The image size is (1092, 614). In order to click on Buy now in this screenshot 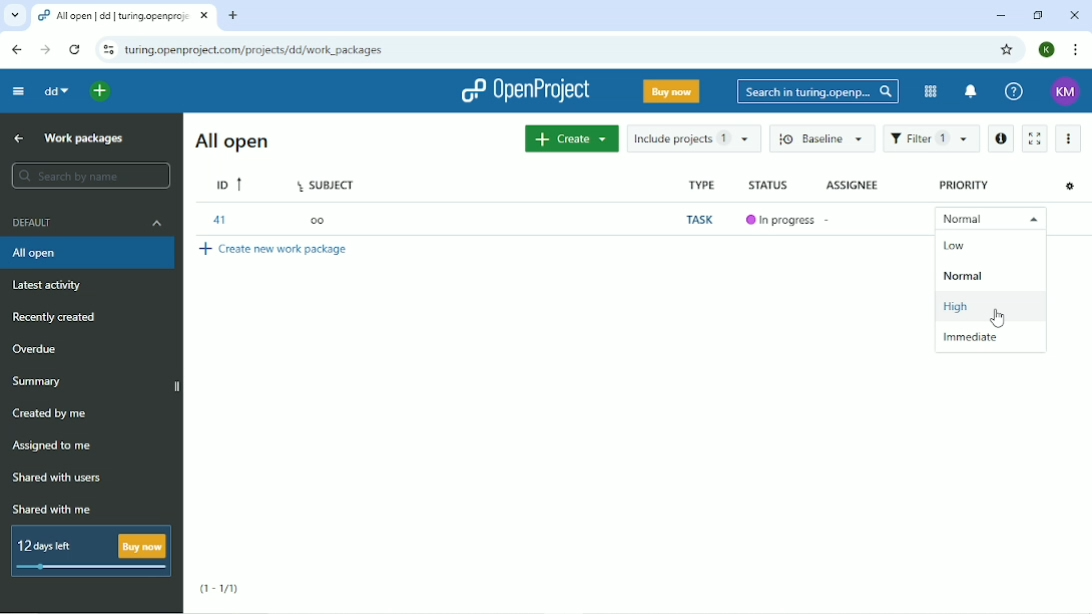, I will do `click(671, 90)`.